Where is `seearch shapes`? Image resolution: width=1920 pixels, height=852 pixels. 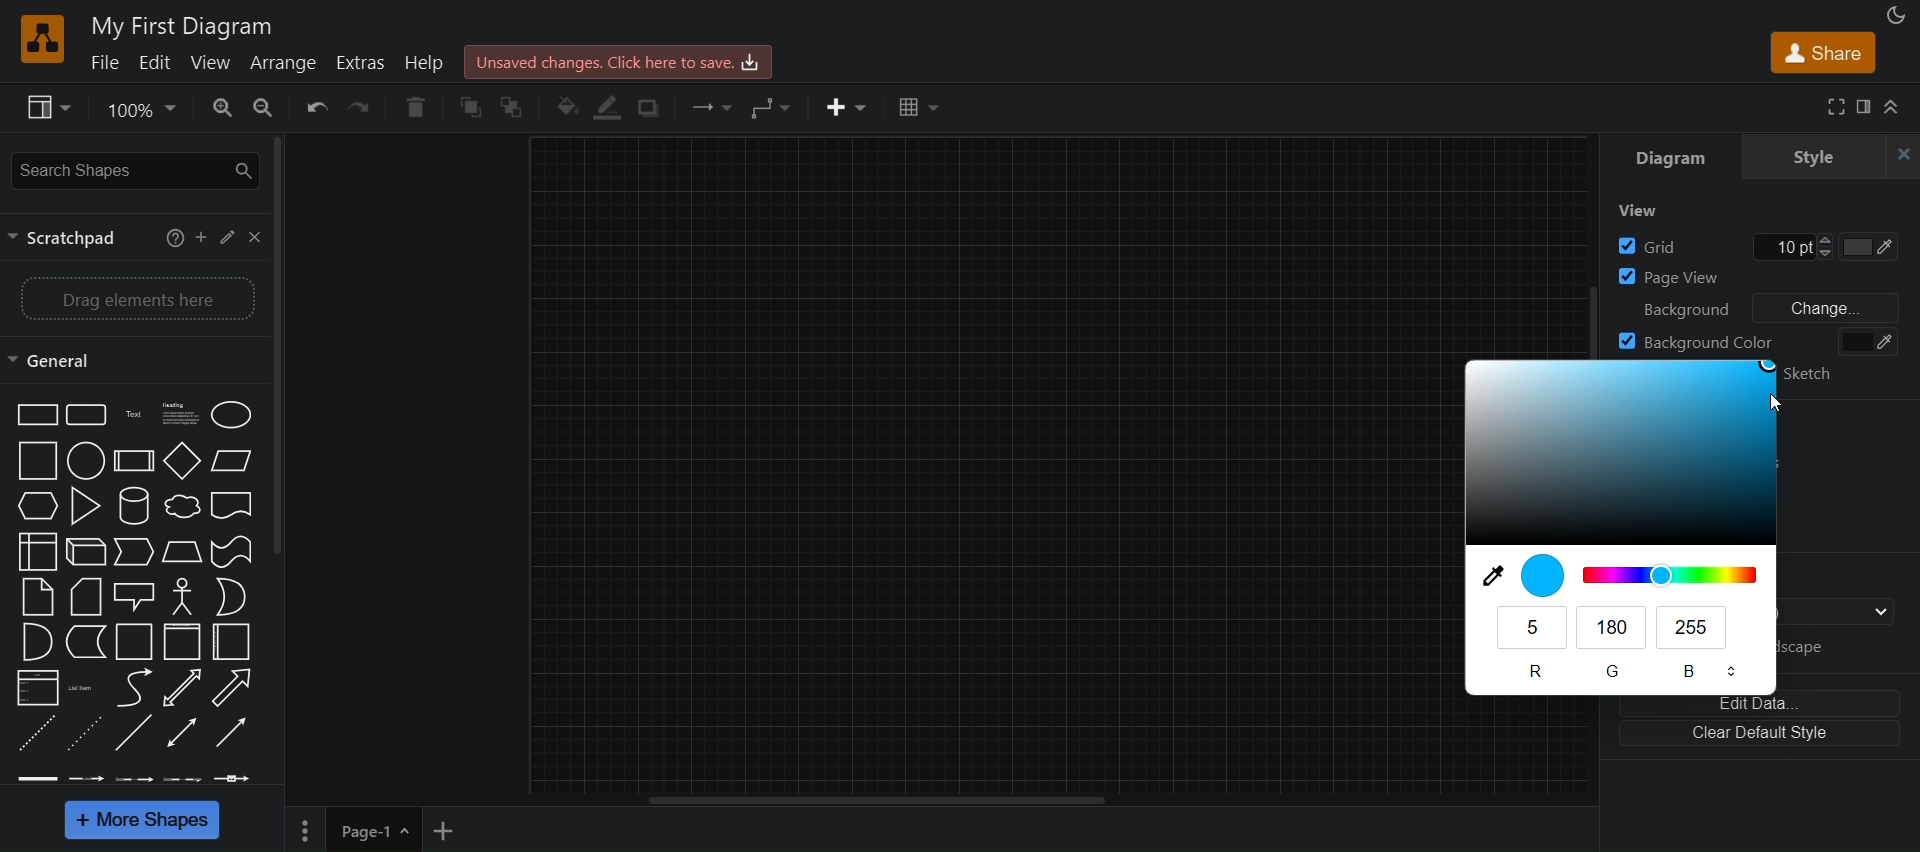
seearch shapes is located at coordinates (131, 169).